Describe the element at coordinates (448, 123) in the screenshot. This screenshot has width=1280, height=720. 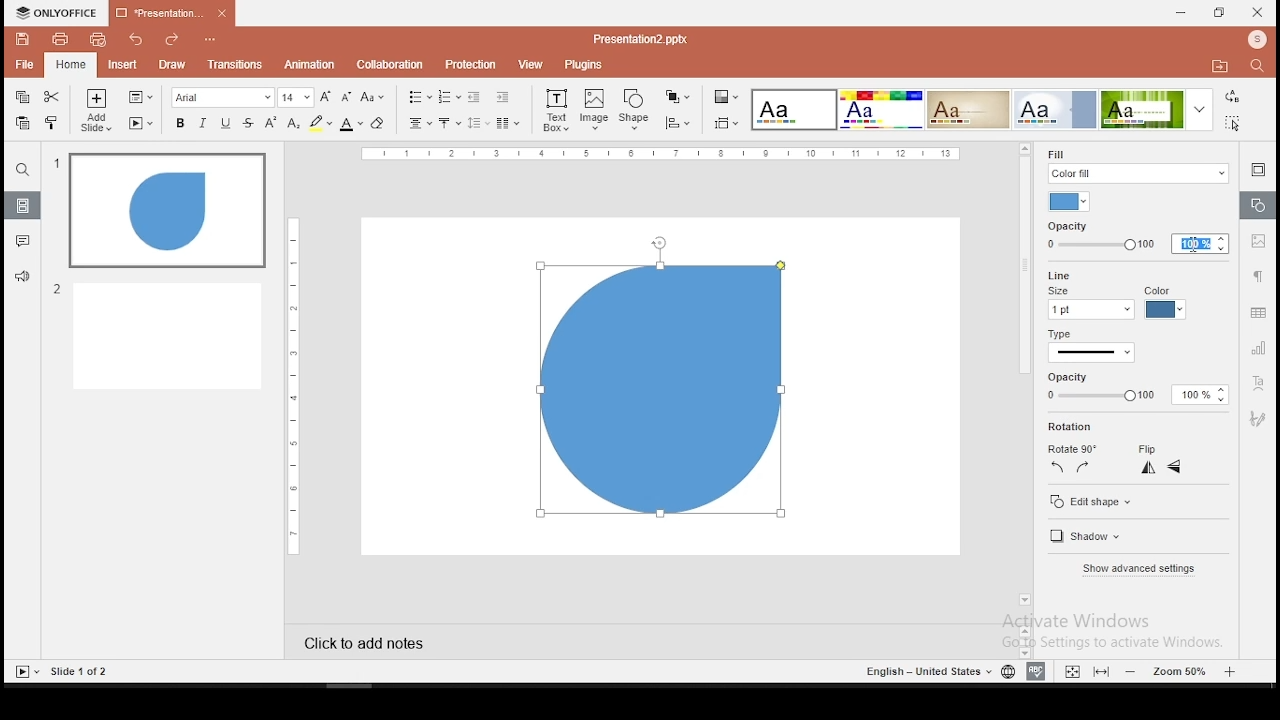
I see `vertical alignment` at that location.